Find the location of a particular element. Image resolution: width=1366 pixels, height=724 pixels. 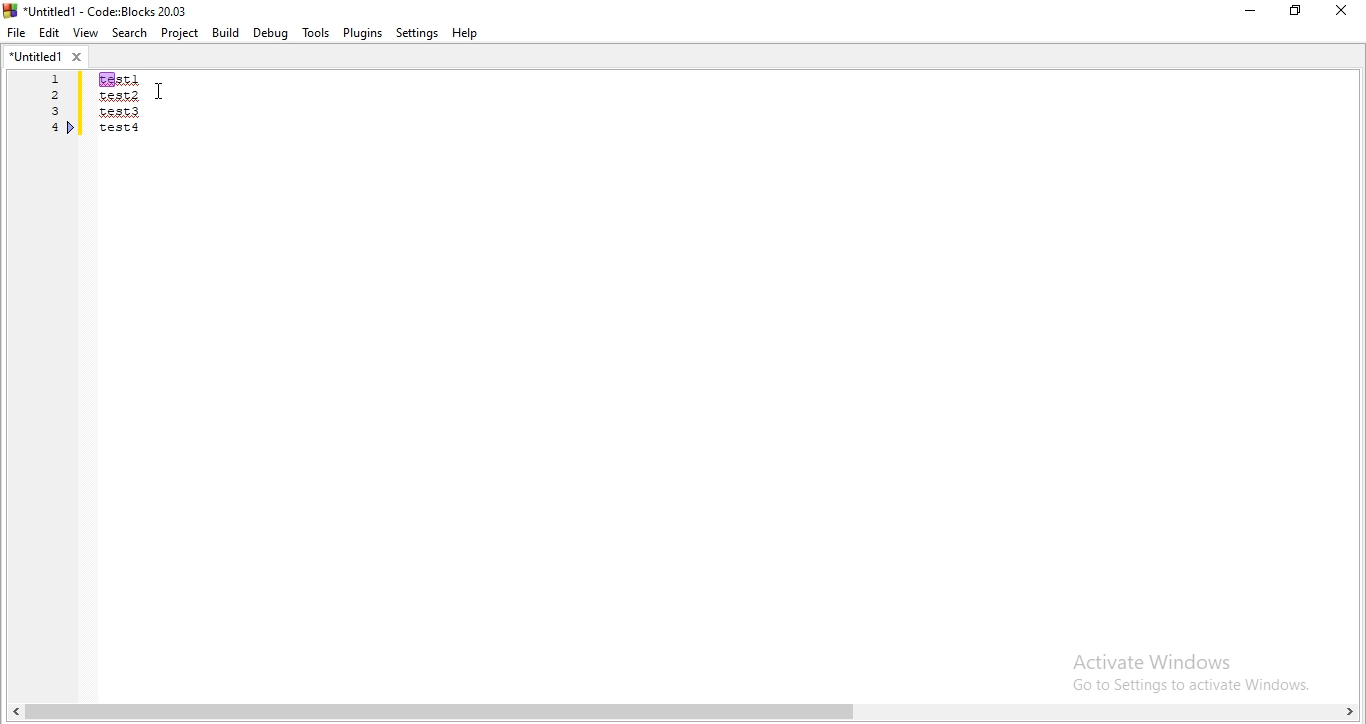

logo is located at coordinates (98, 9).